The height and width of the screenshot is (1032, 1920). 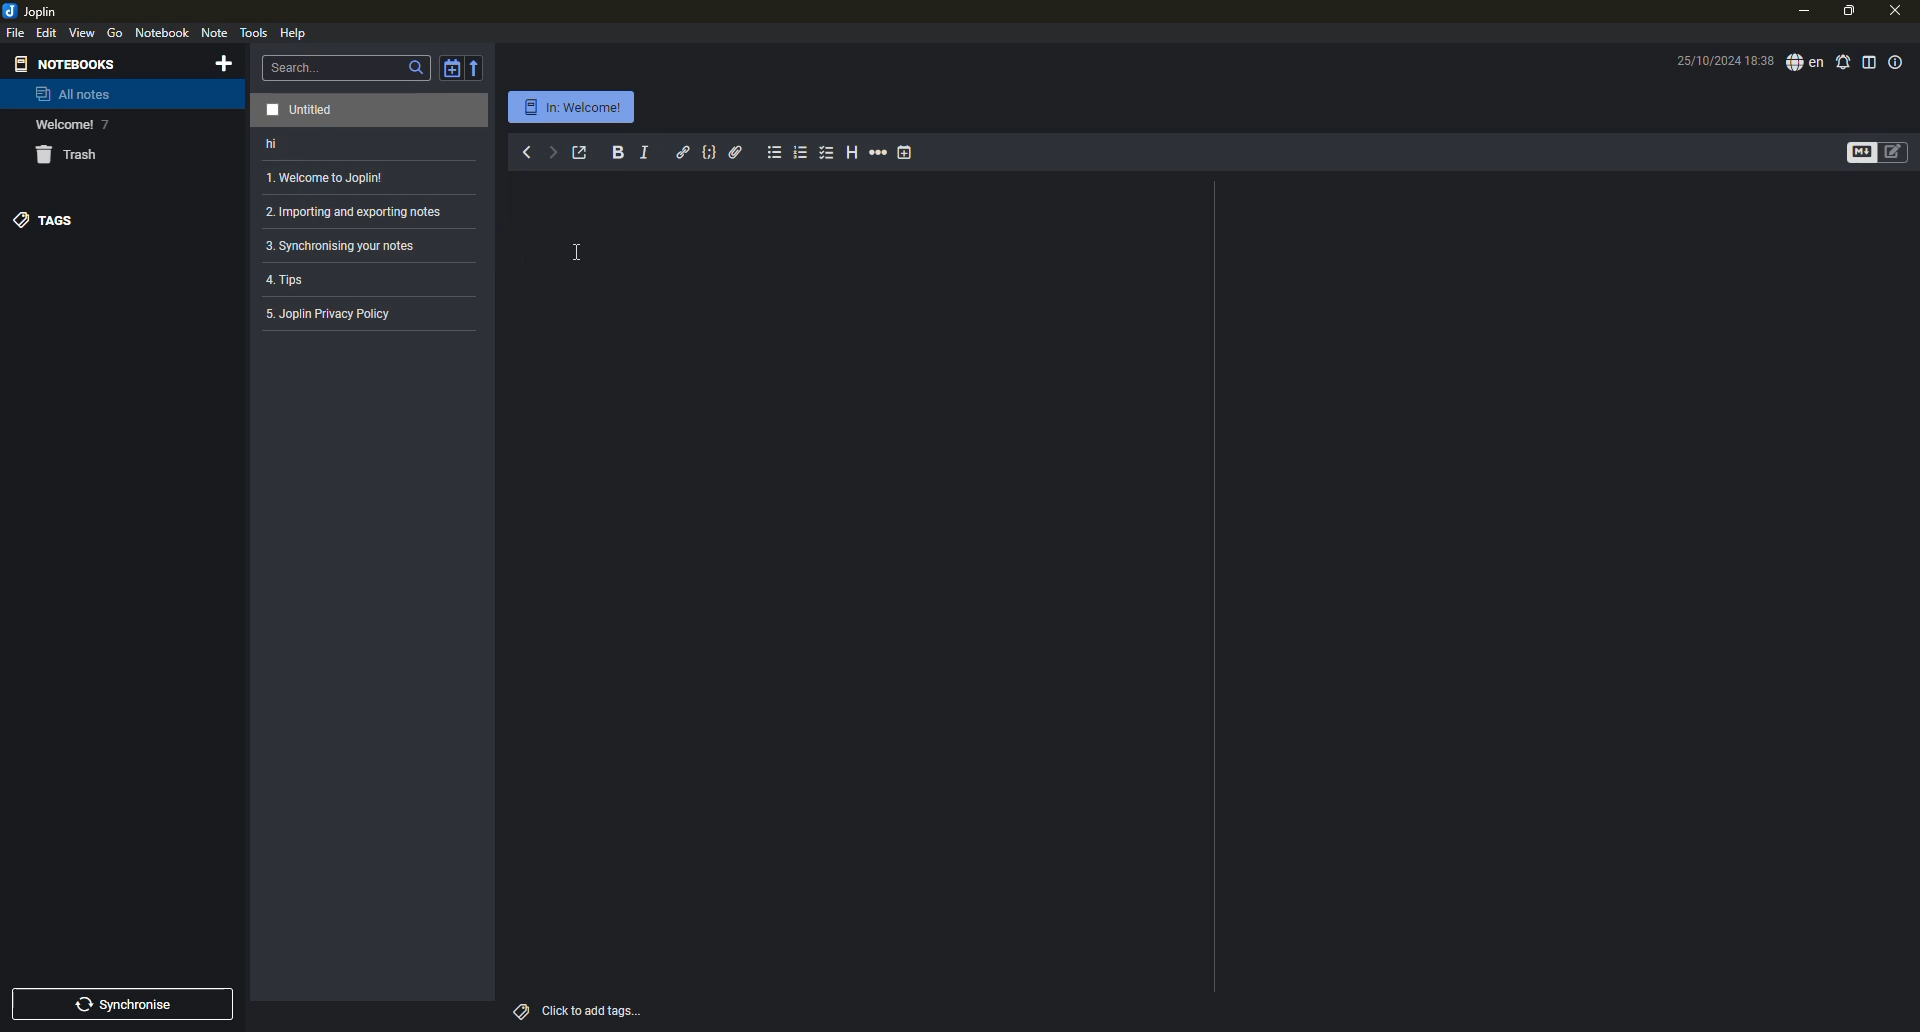 I want to click on search bar, so click(x=347, y=66).